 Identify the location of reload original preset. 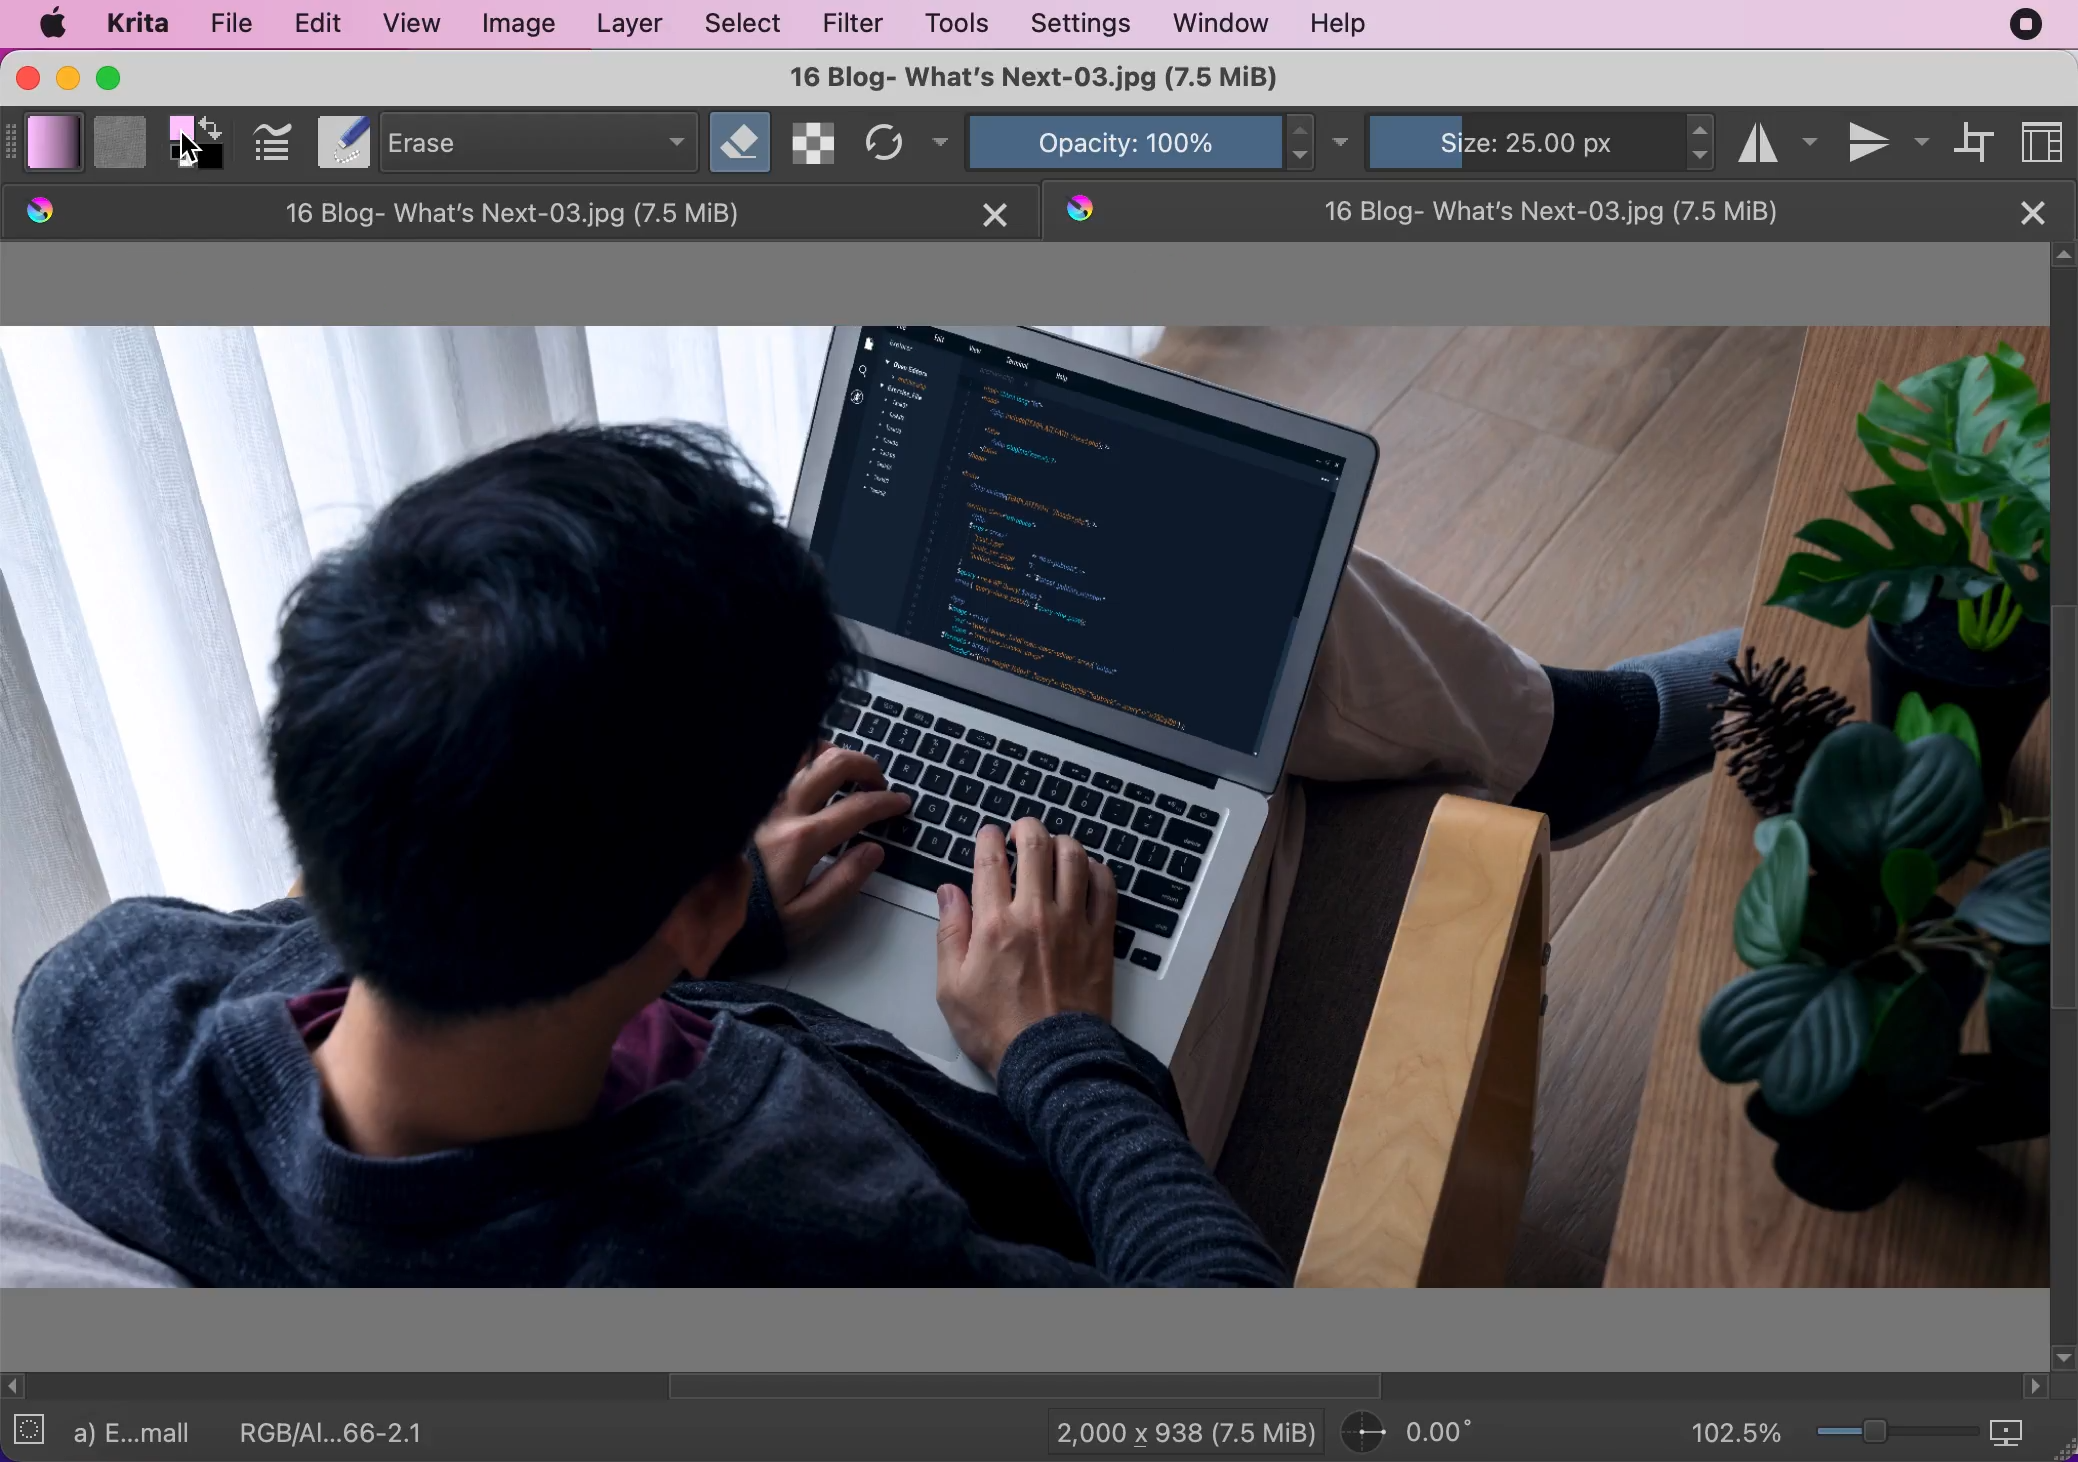
(881, 143).